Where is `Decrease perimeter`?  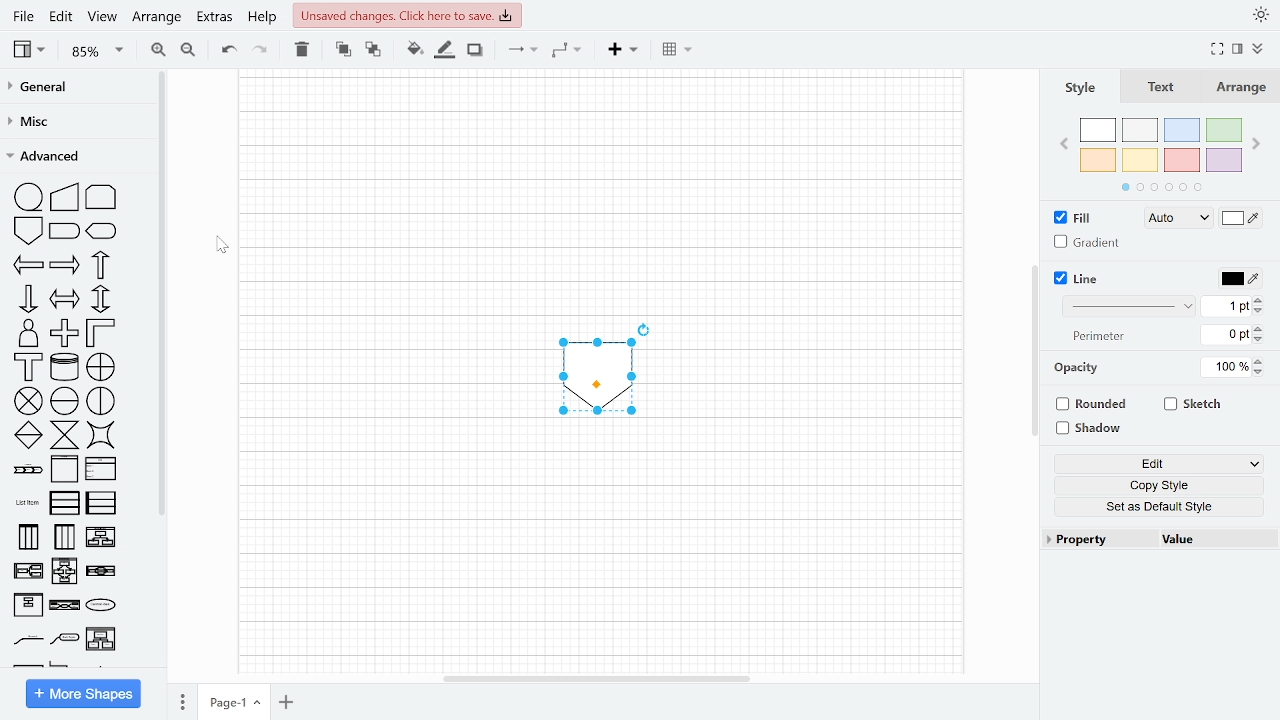 Decrease perimeter is located at coordinates (1261, 339).